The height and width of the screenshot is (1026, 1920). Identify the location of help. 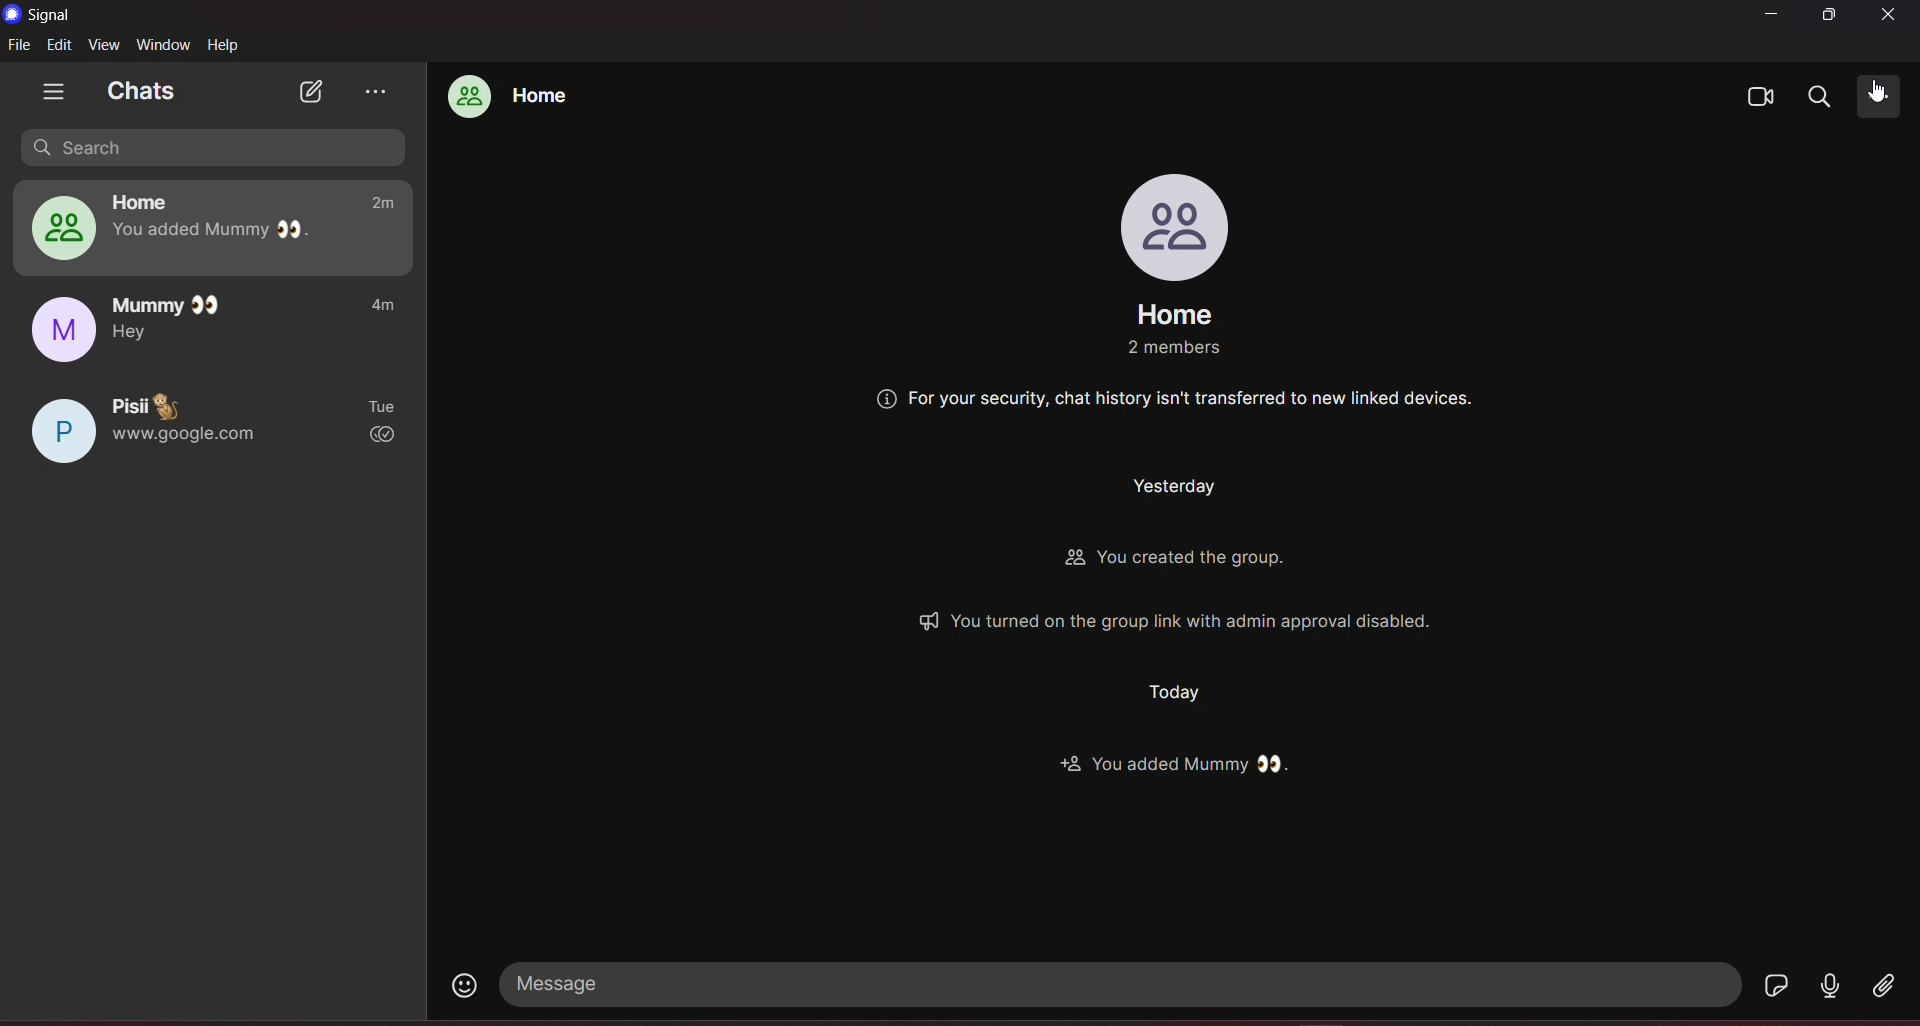
(226, 46).